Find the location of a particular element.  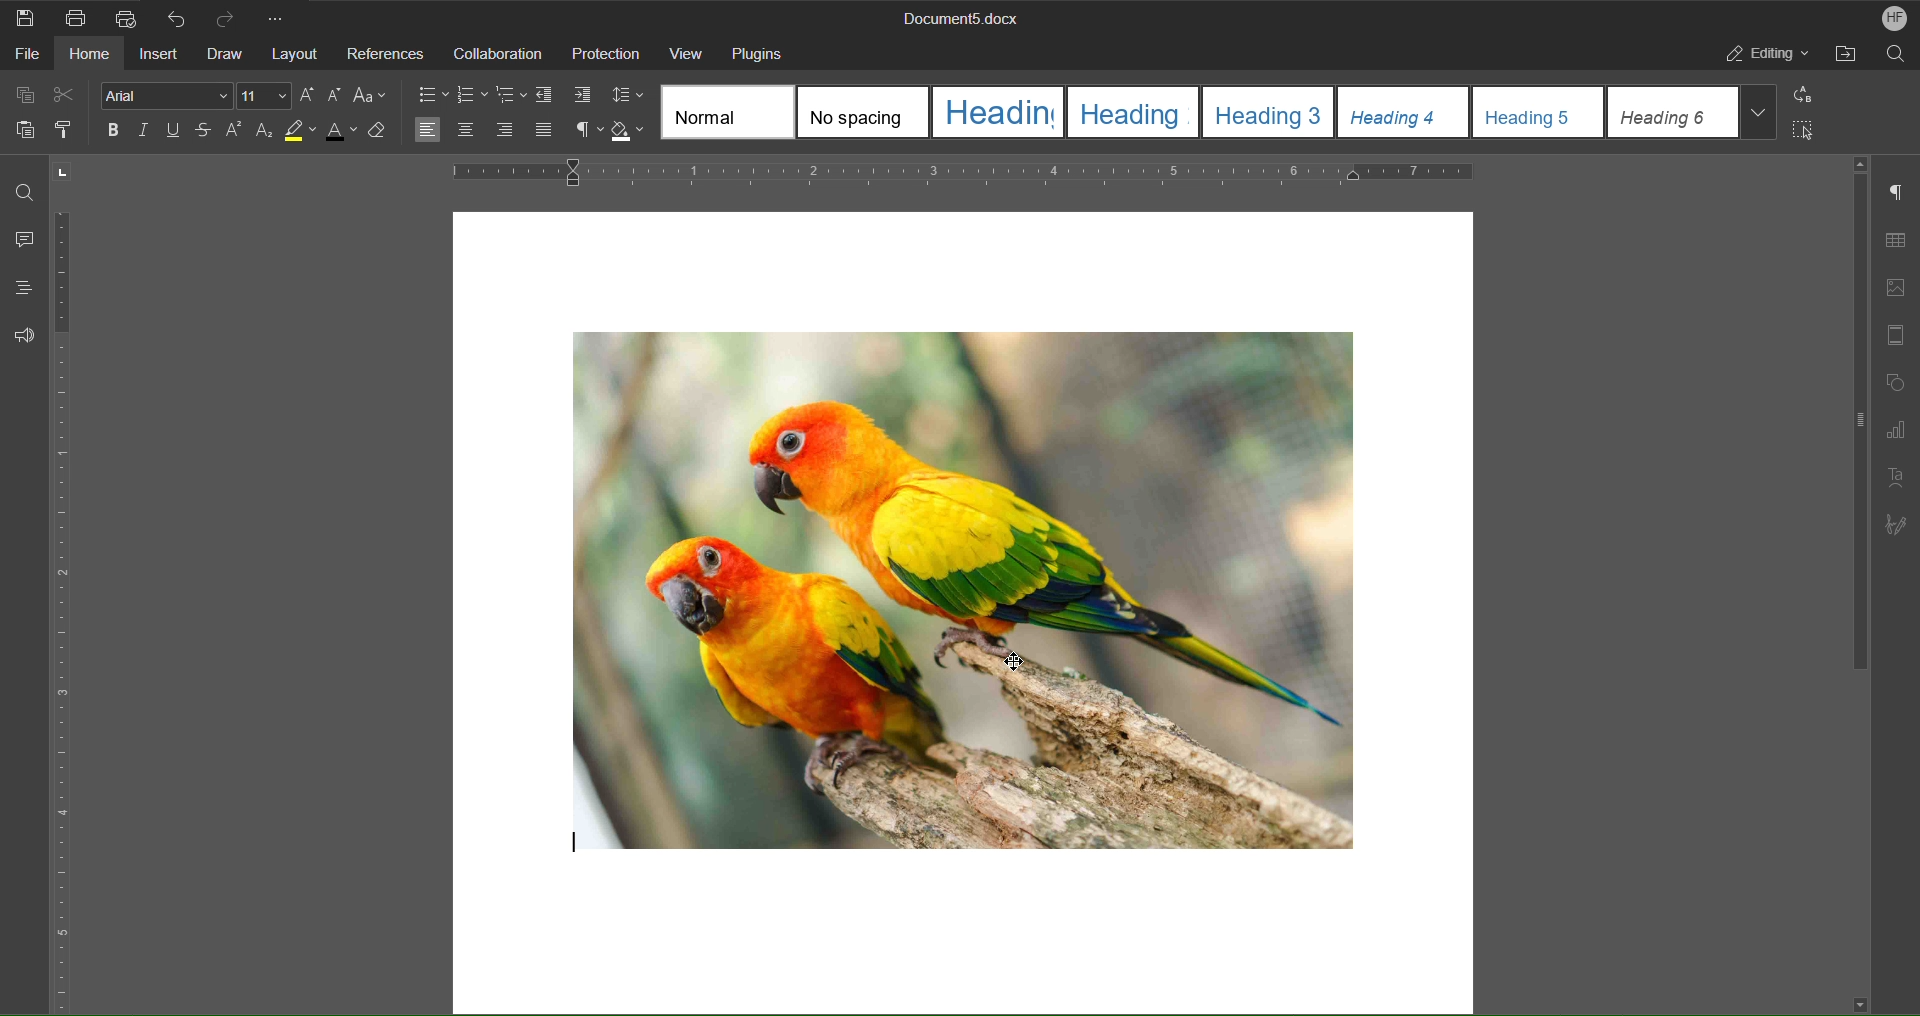

Headings is located at coordinates (17, 288).